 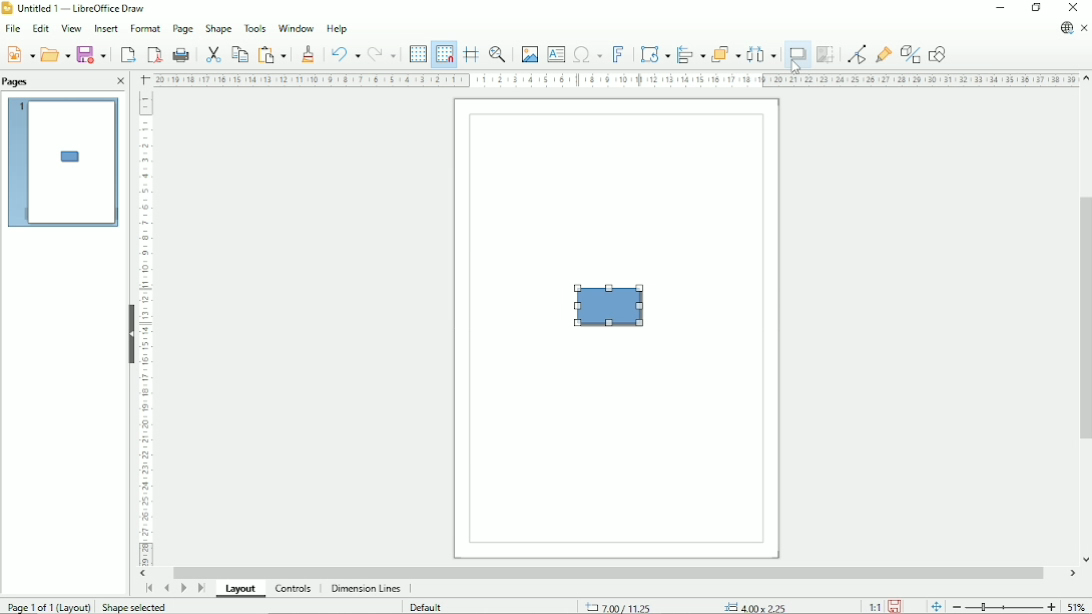 I want to click on Restore down, so click(x=1038, y=8).